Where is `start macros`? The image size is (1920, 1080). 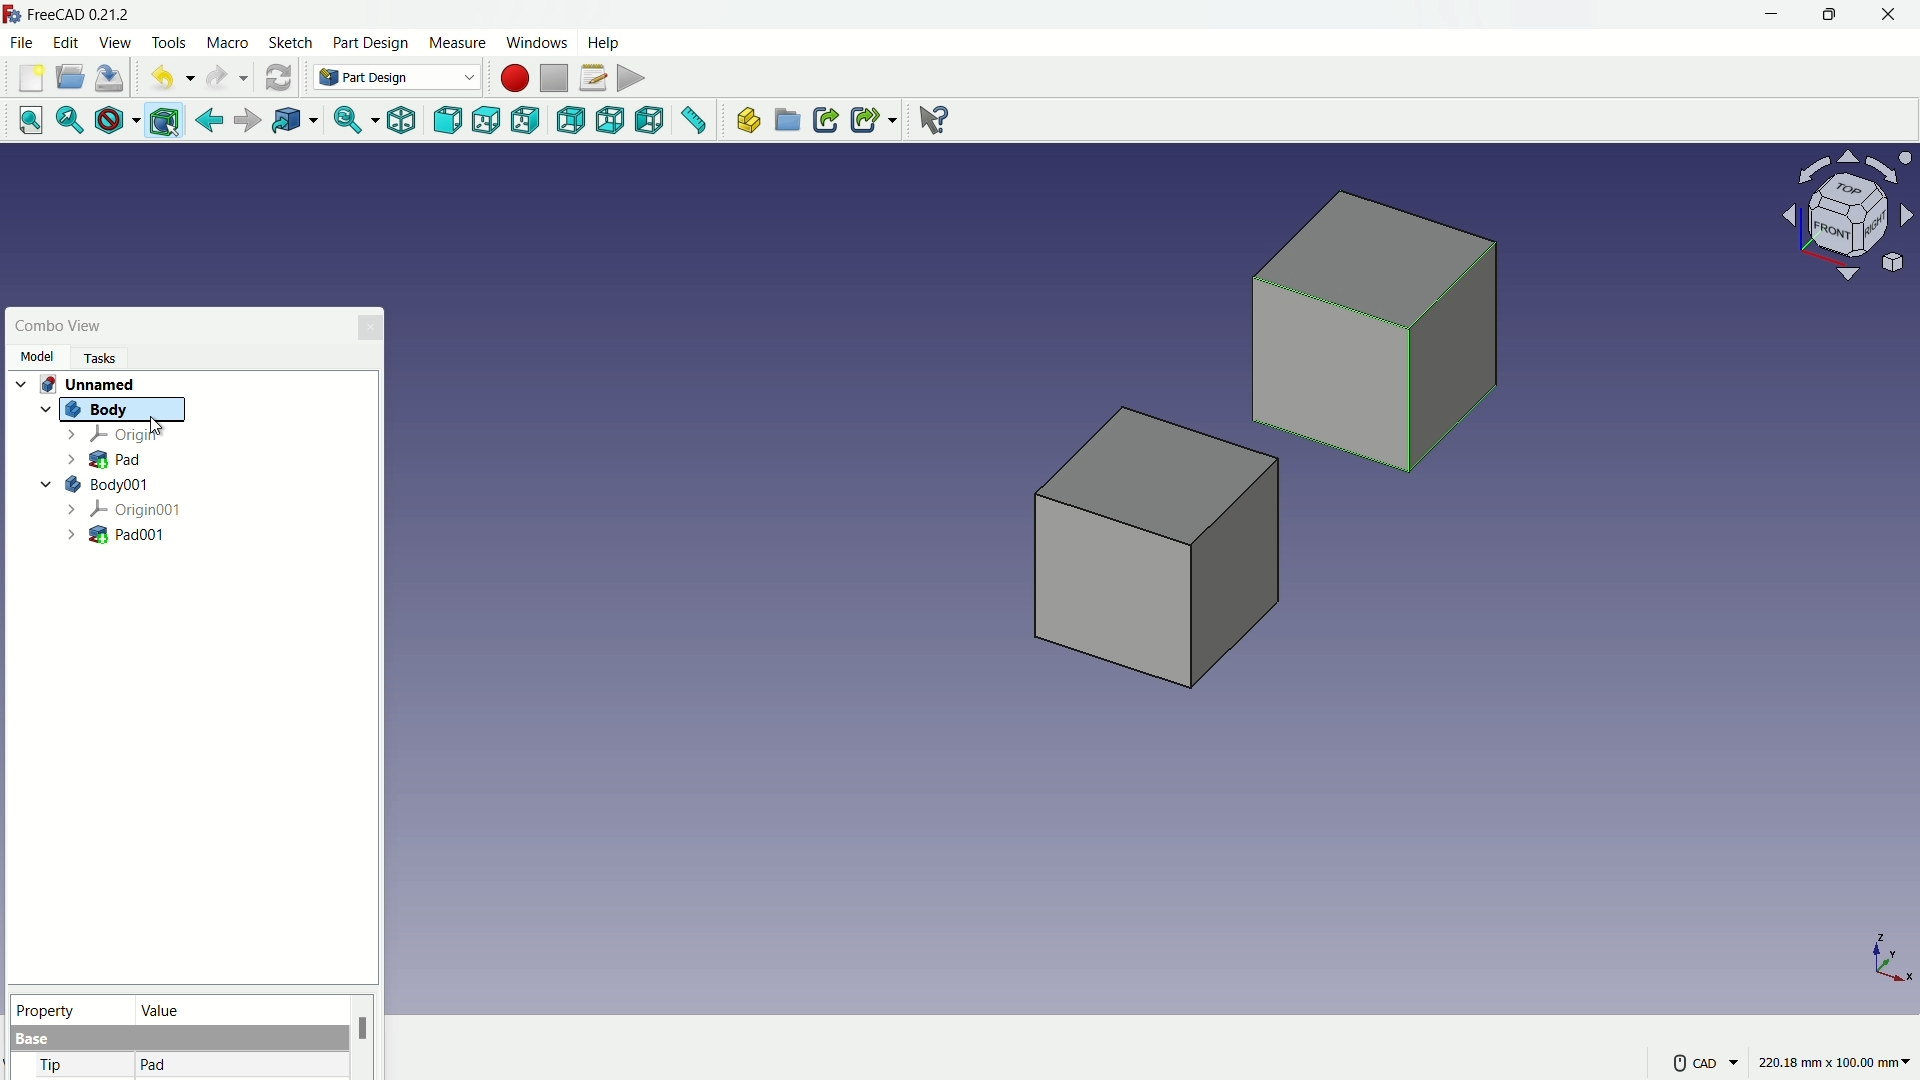 start macros is located at coordinates (513, 78).